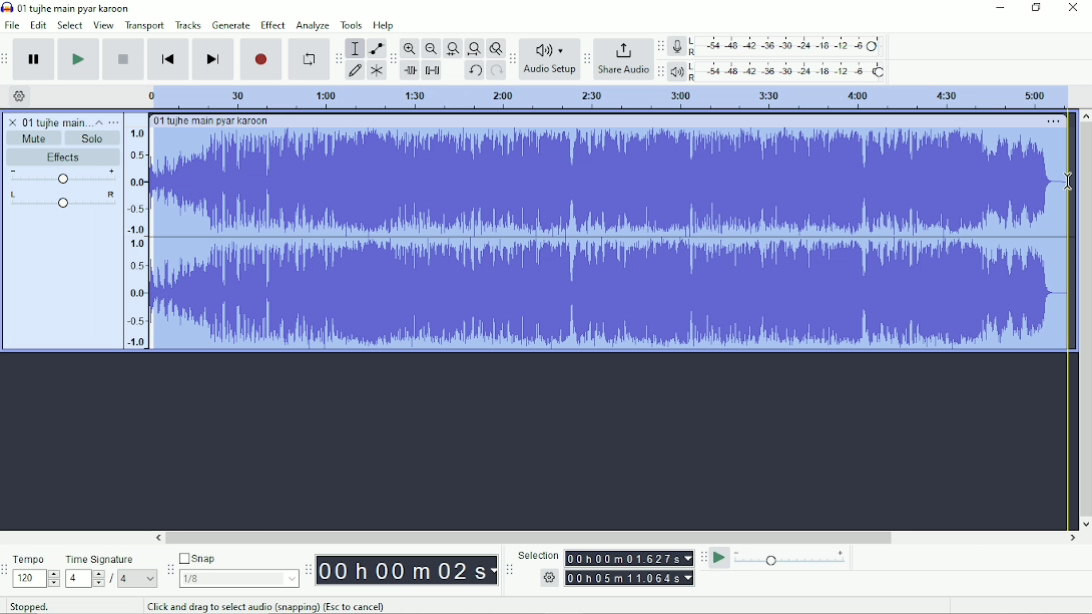 Image resolution: width=1092 pixels, height=614 pixels. What do you see at coordinates (239, 578) in the screenshot?
I see `1/8` at bounding box center [239, 578].